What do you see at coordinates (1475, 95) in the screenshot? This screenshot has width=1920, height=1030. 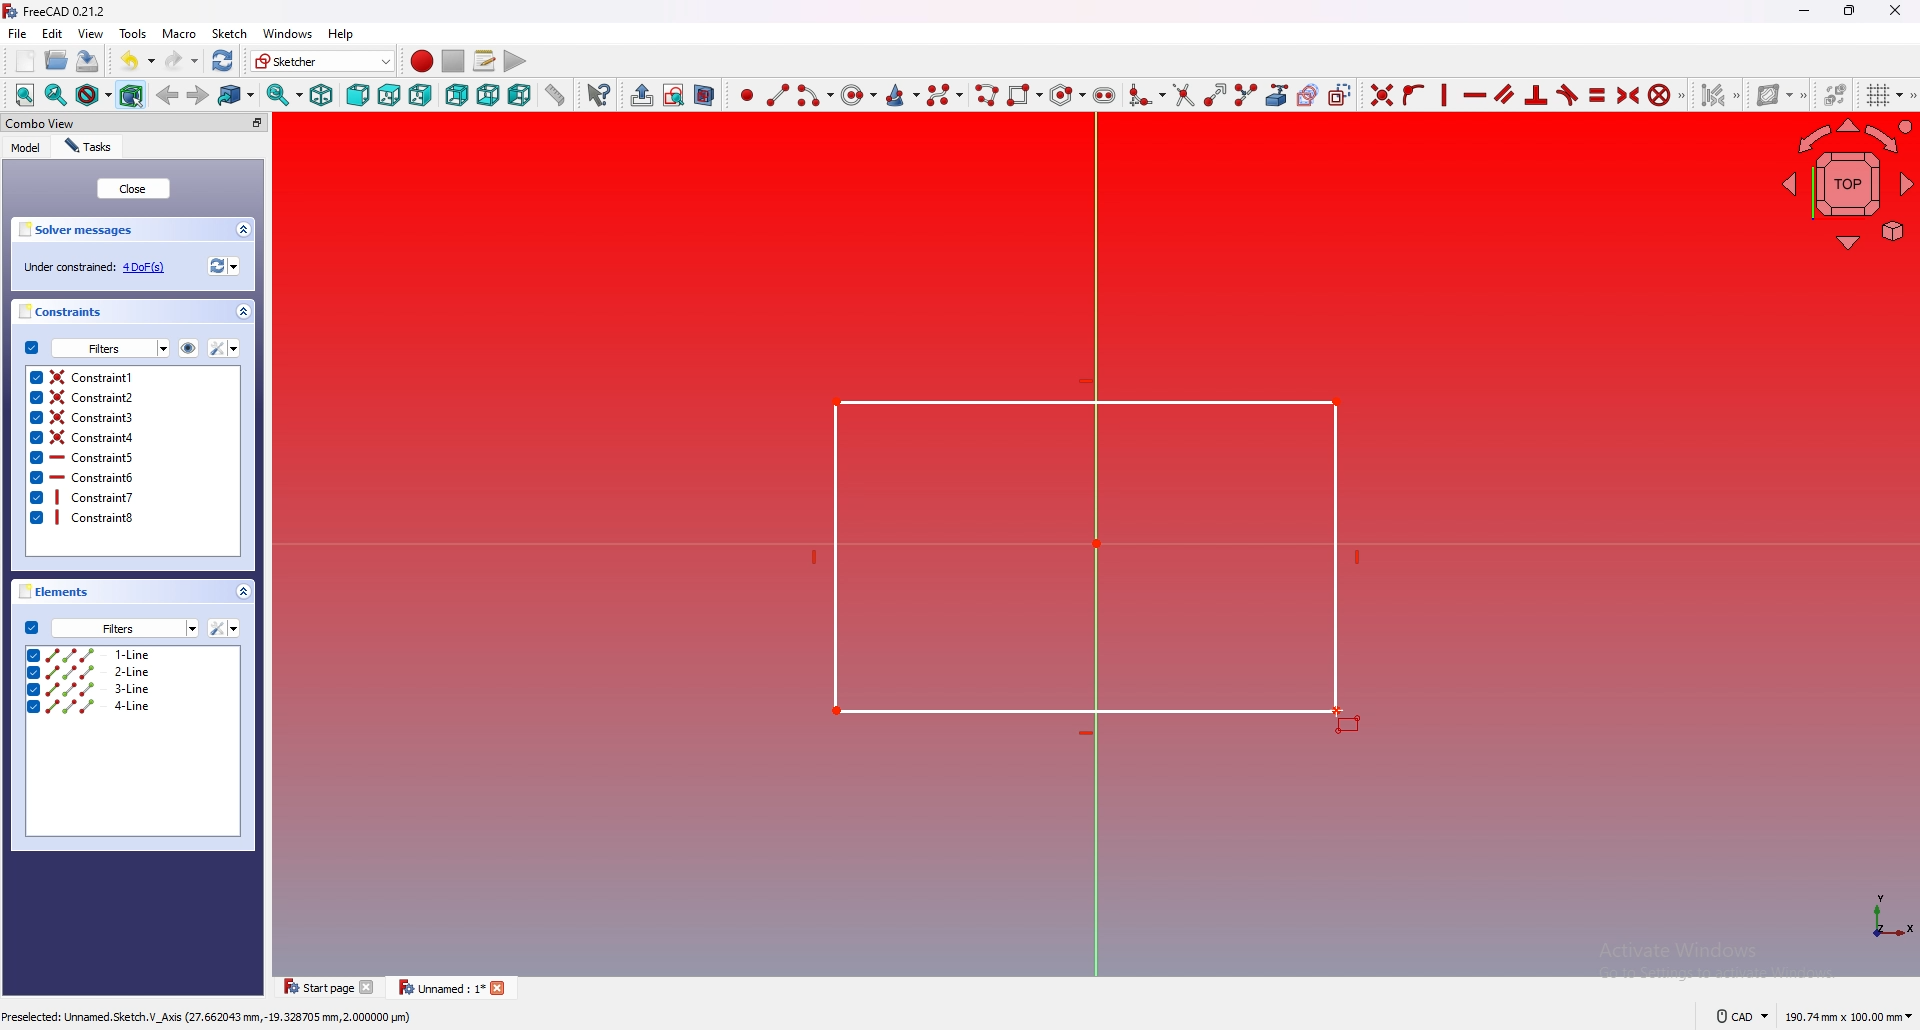 I see `constraint vertically` at bounding box center [1475, 95].